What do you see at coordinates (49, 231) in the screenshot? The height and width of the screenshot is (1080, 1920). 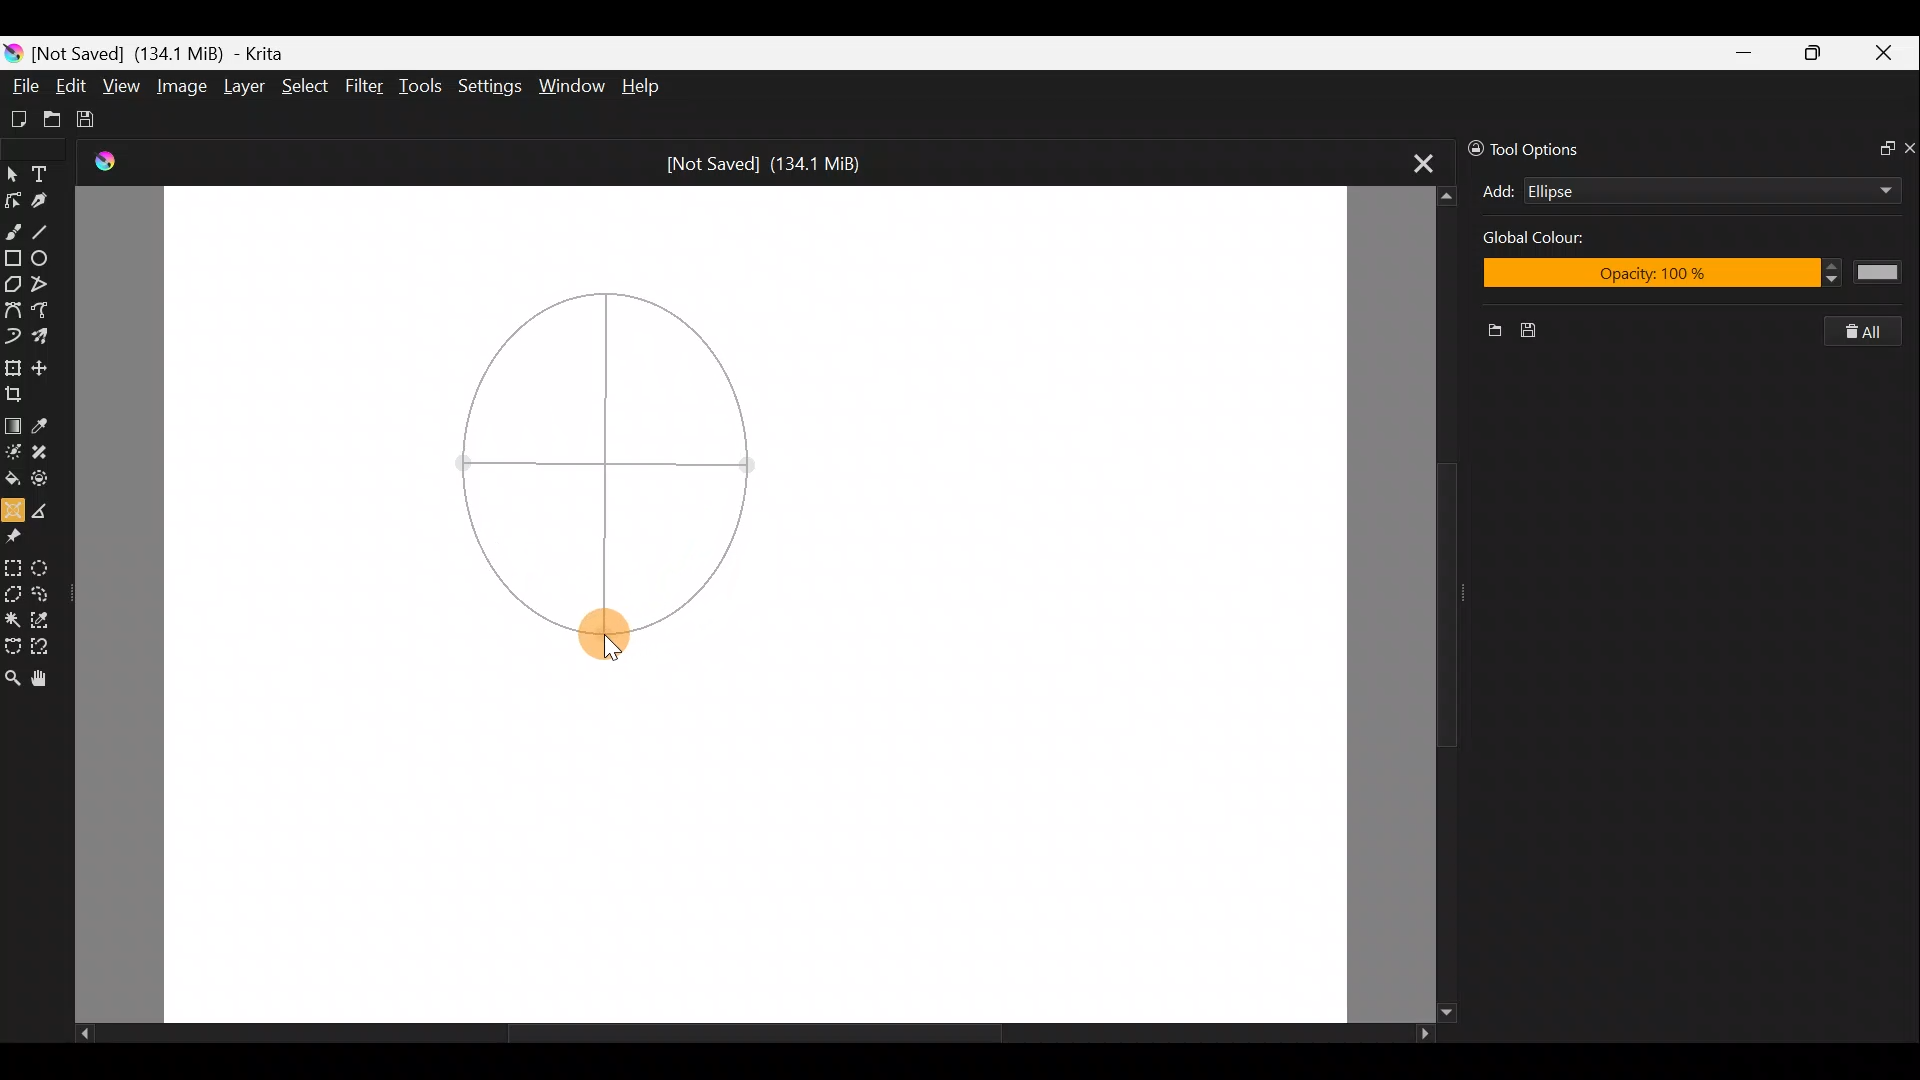 I see `Line` at bounding box center [49, 231].